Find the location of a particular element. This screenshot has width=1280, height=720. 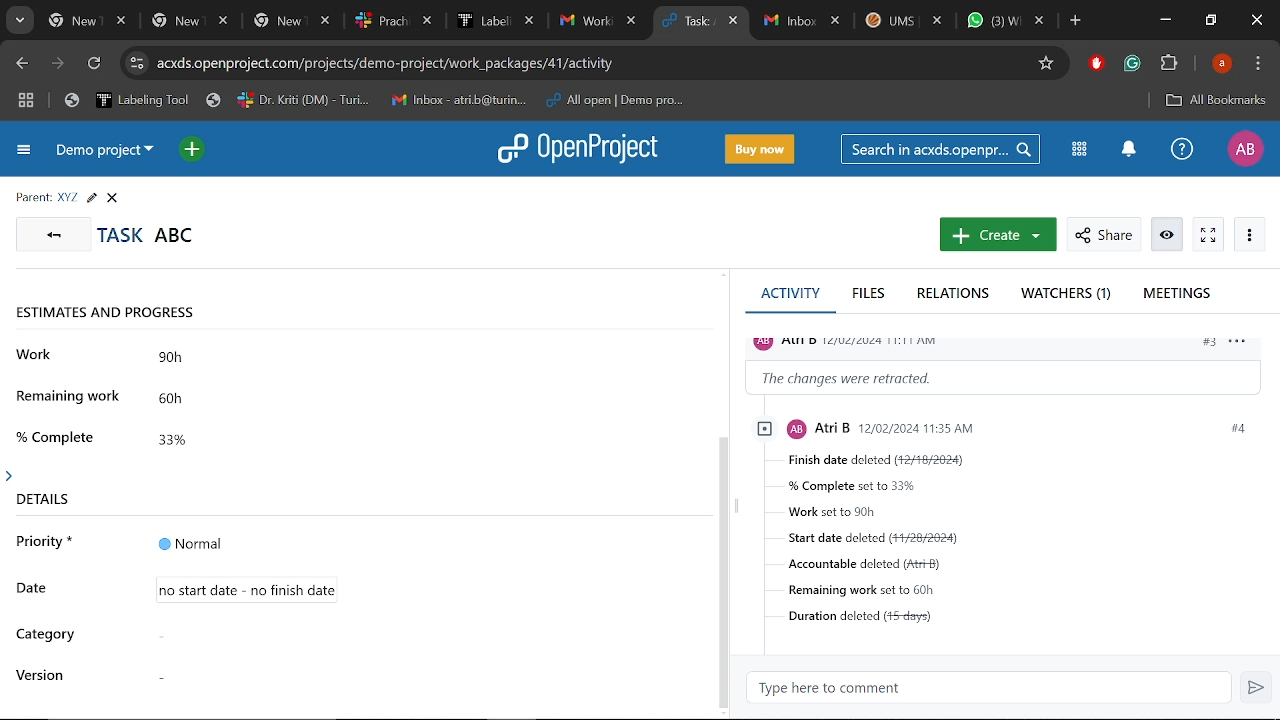

Unwatch work package is located at coordinates (1169, 235).